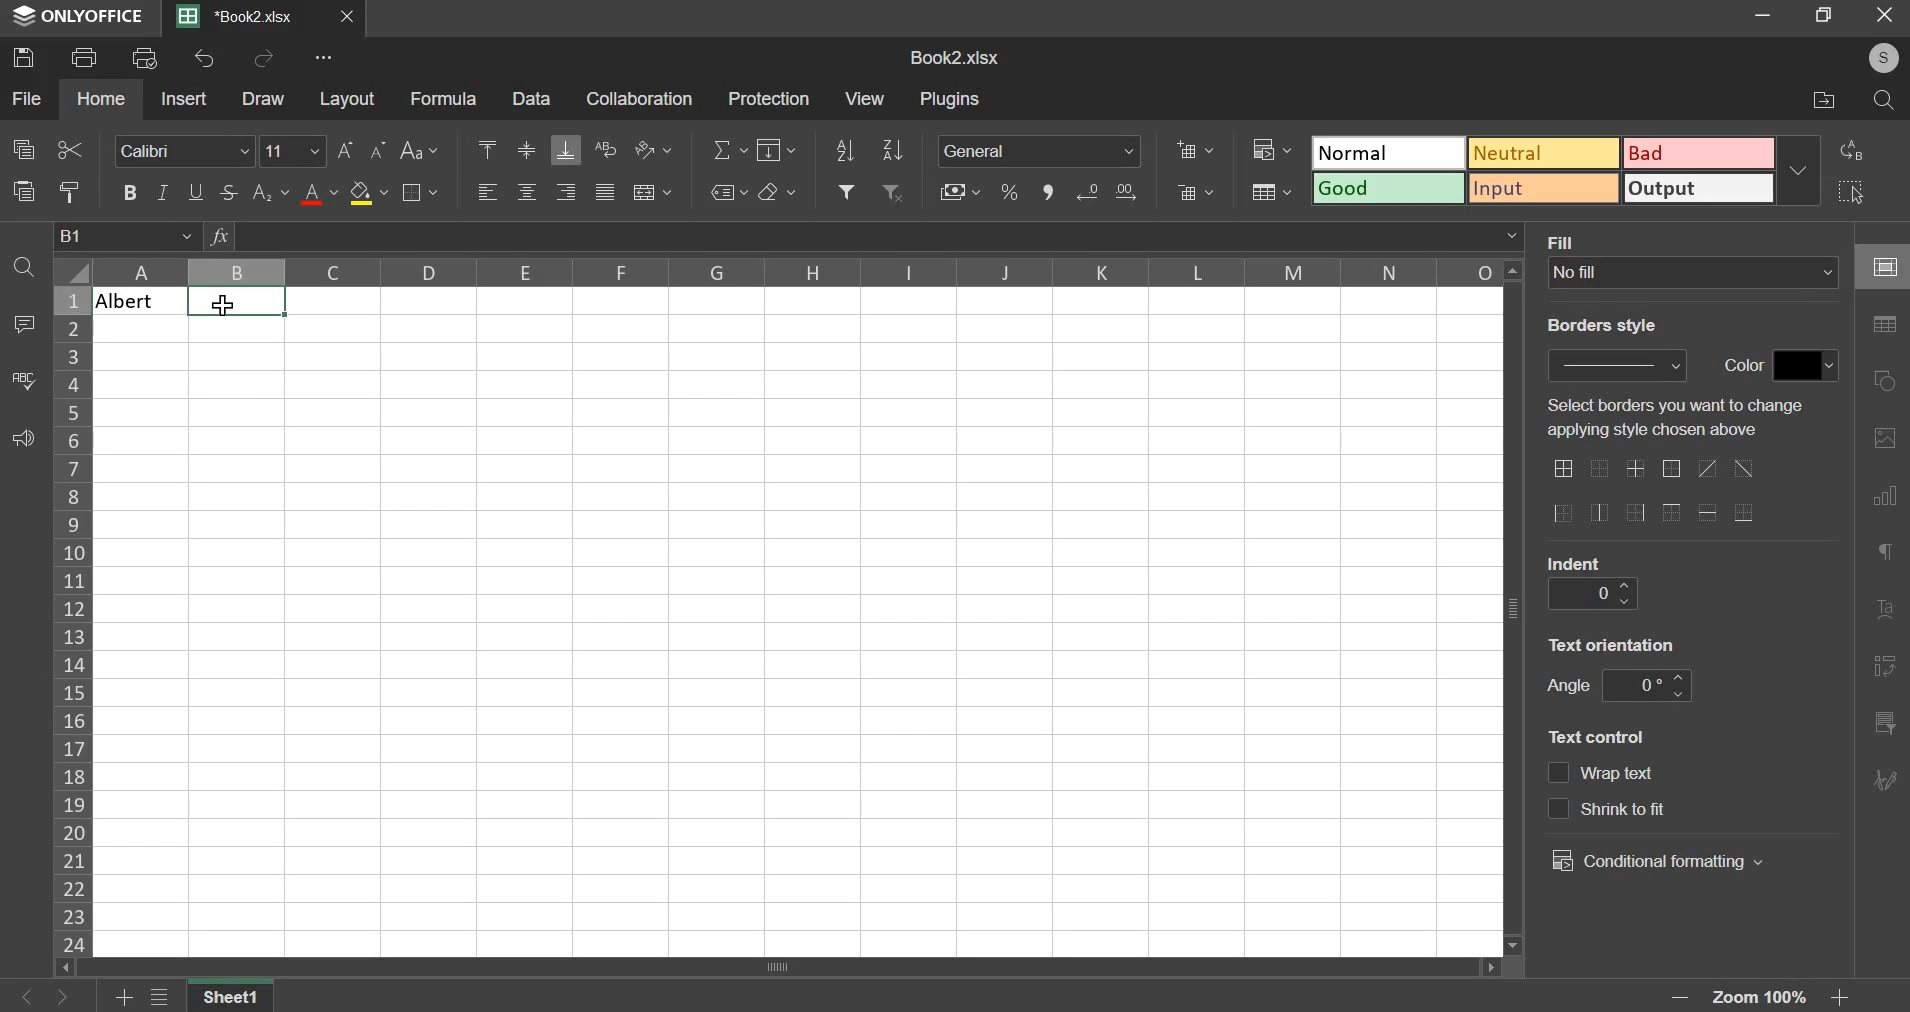 Image resolution: width=1910 pixels, height=1012 pixels. What do you see at coordinates (1880, 55) in the screenshot?
I see `user's account` at bounding box center [1880, 55].